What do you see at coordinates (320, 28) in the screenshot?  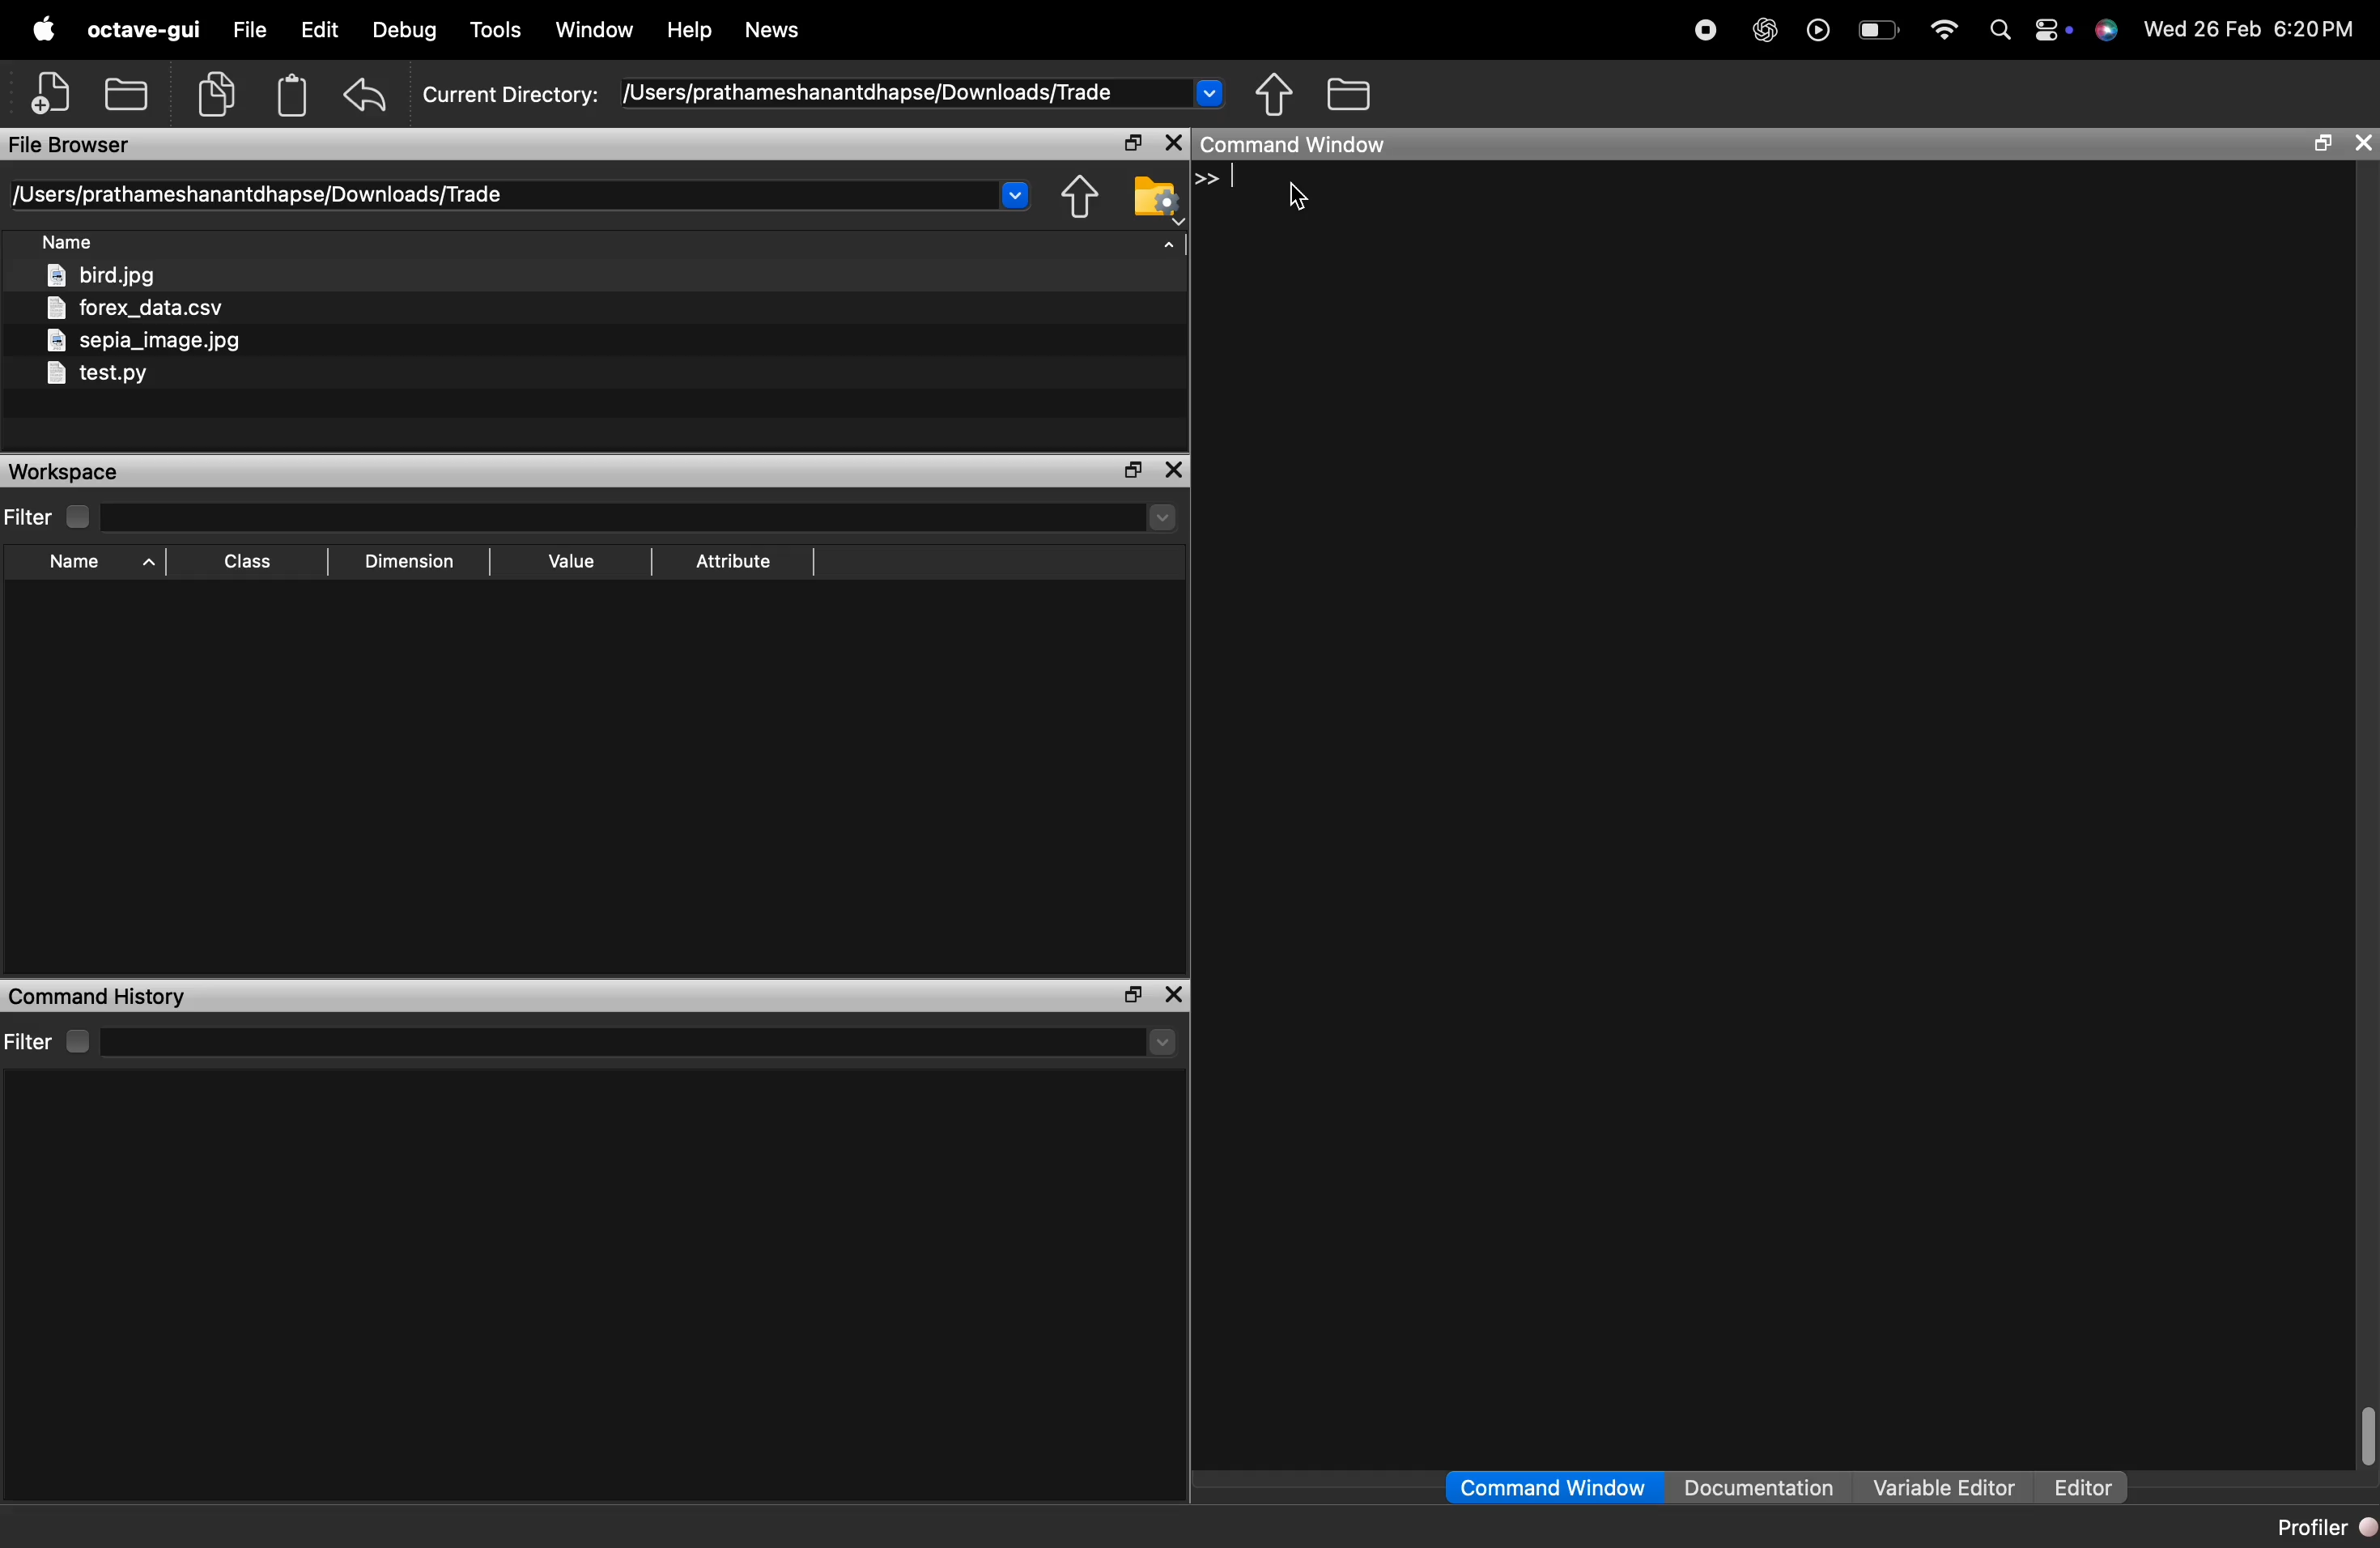 I see `Edit` at bounding box center [320, 28].